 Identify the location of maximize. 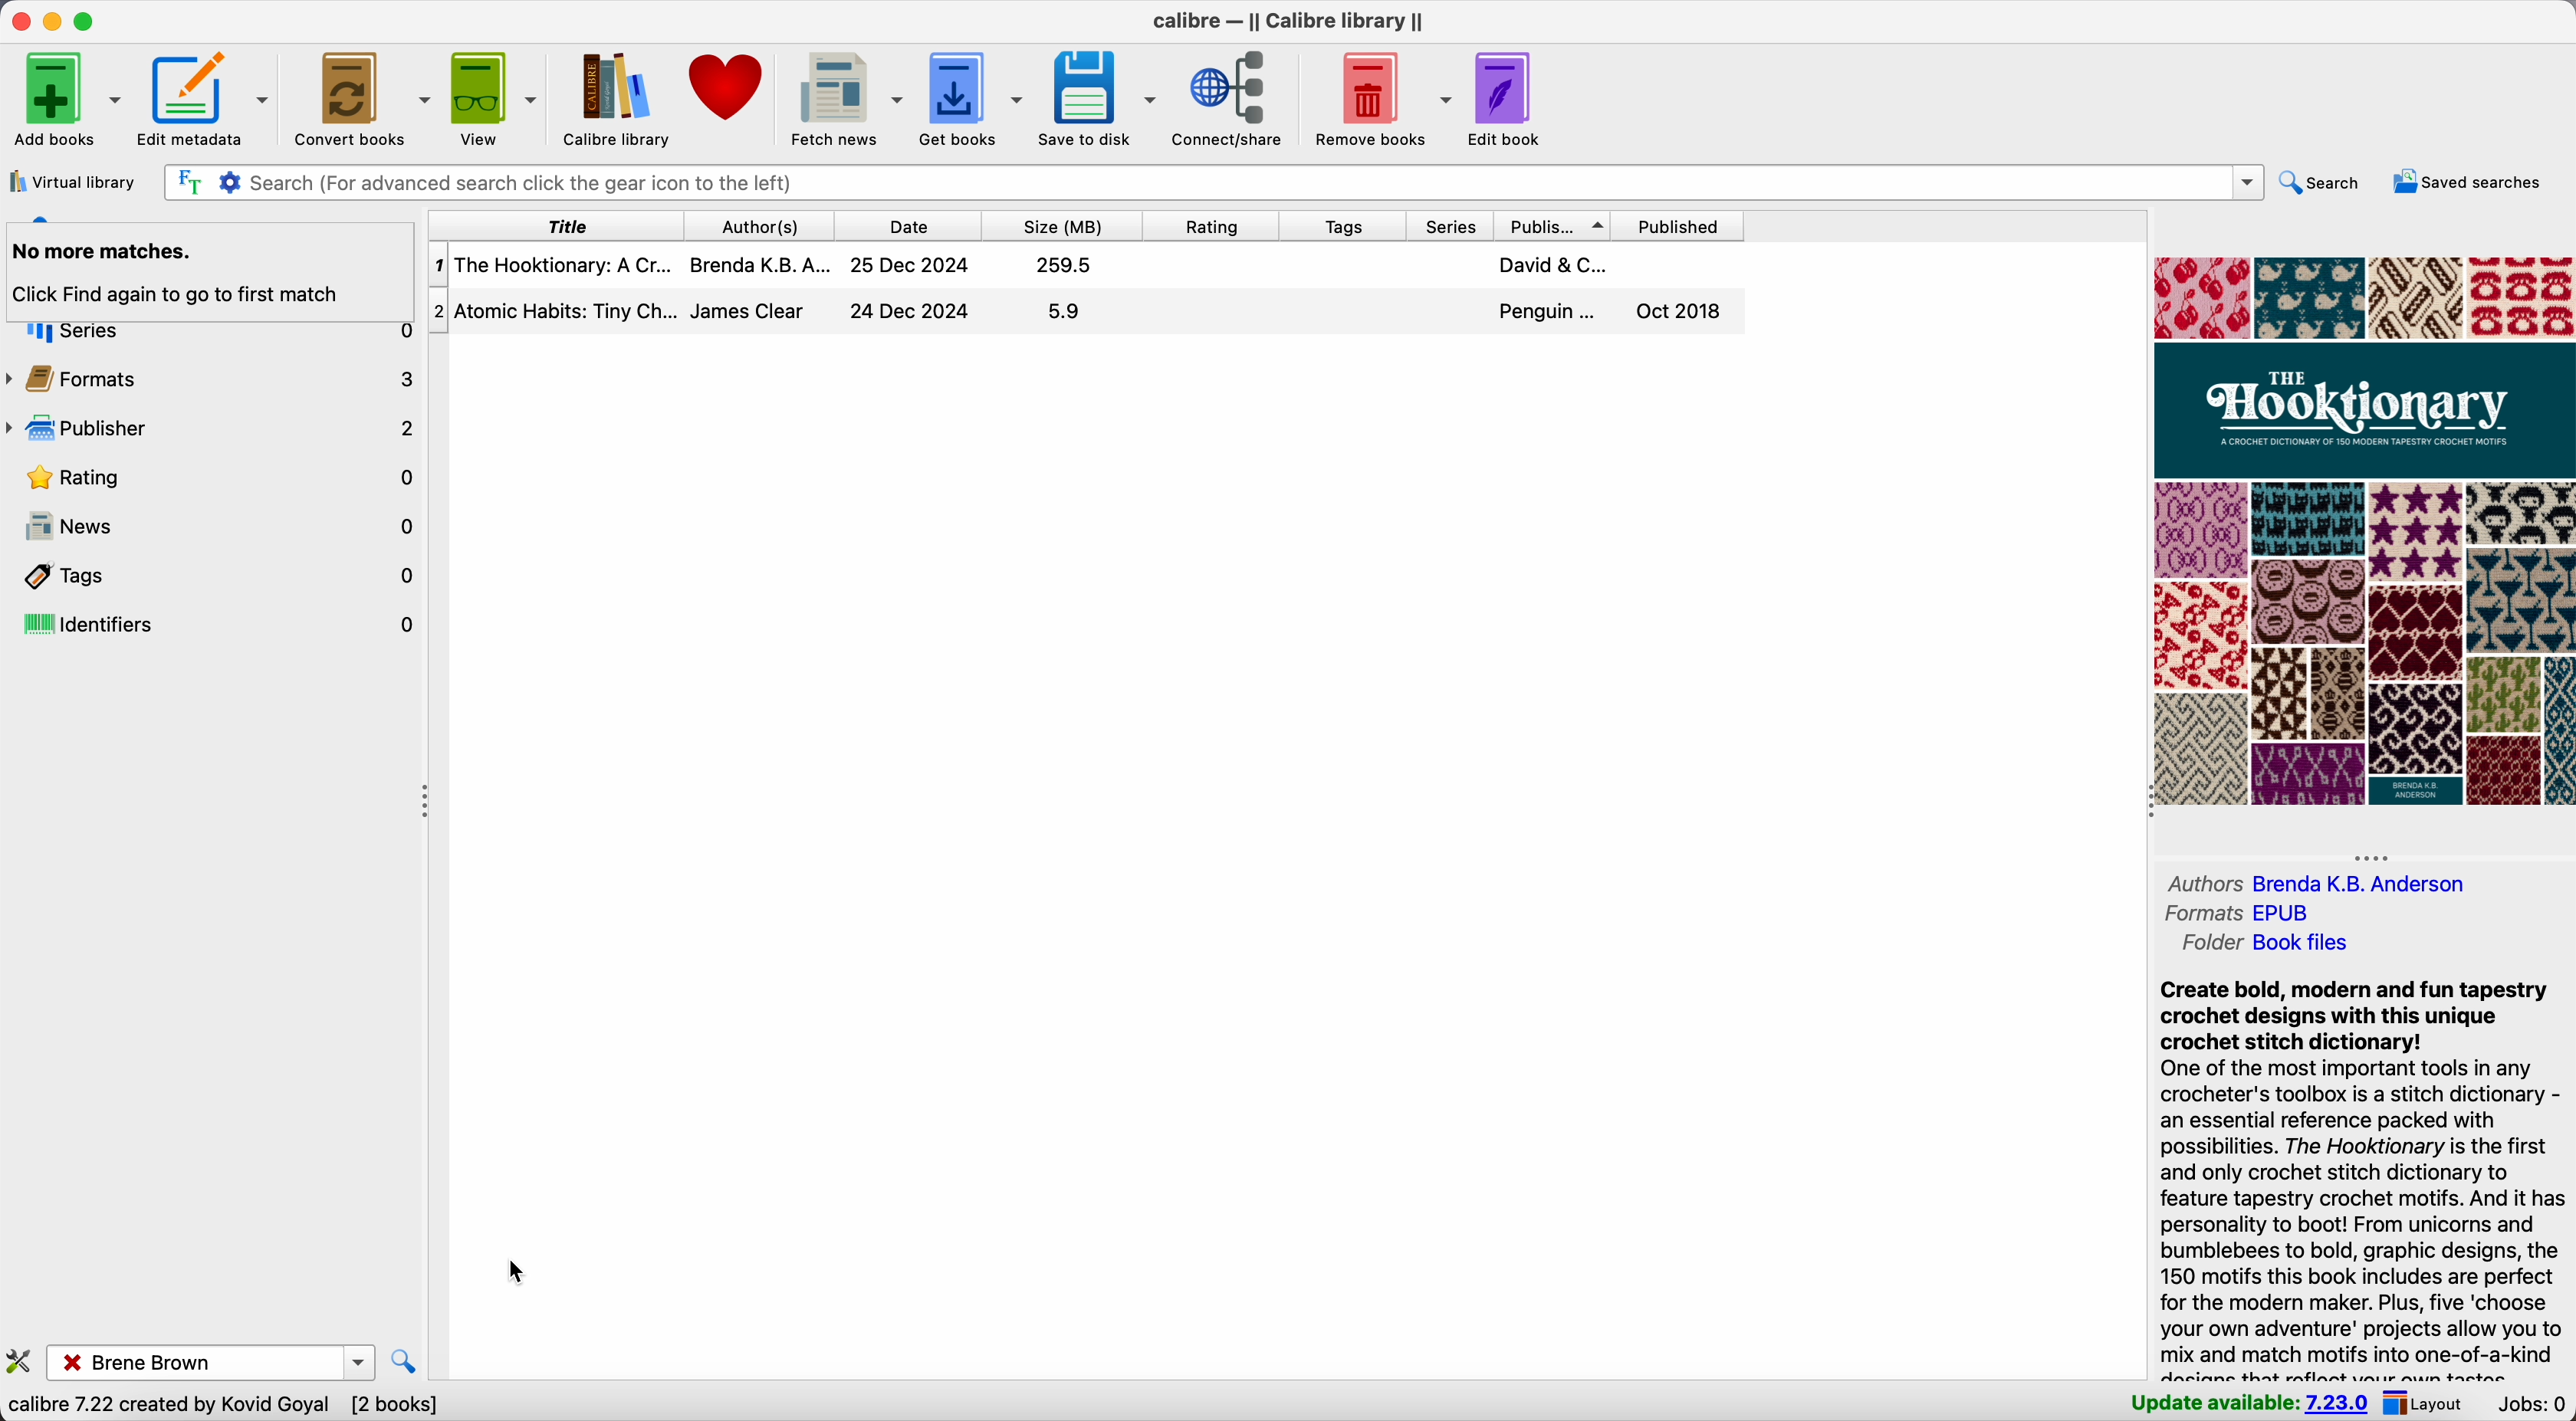
(92, 23).